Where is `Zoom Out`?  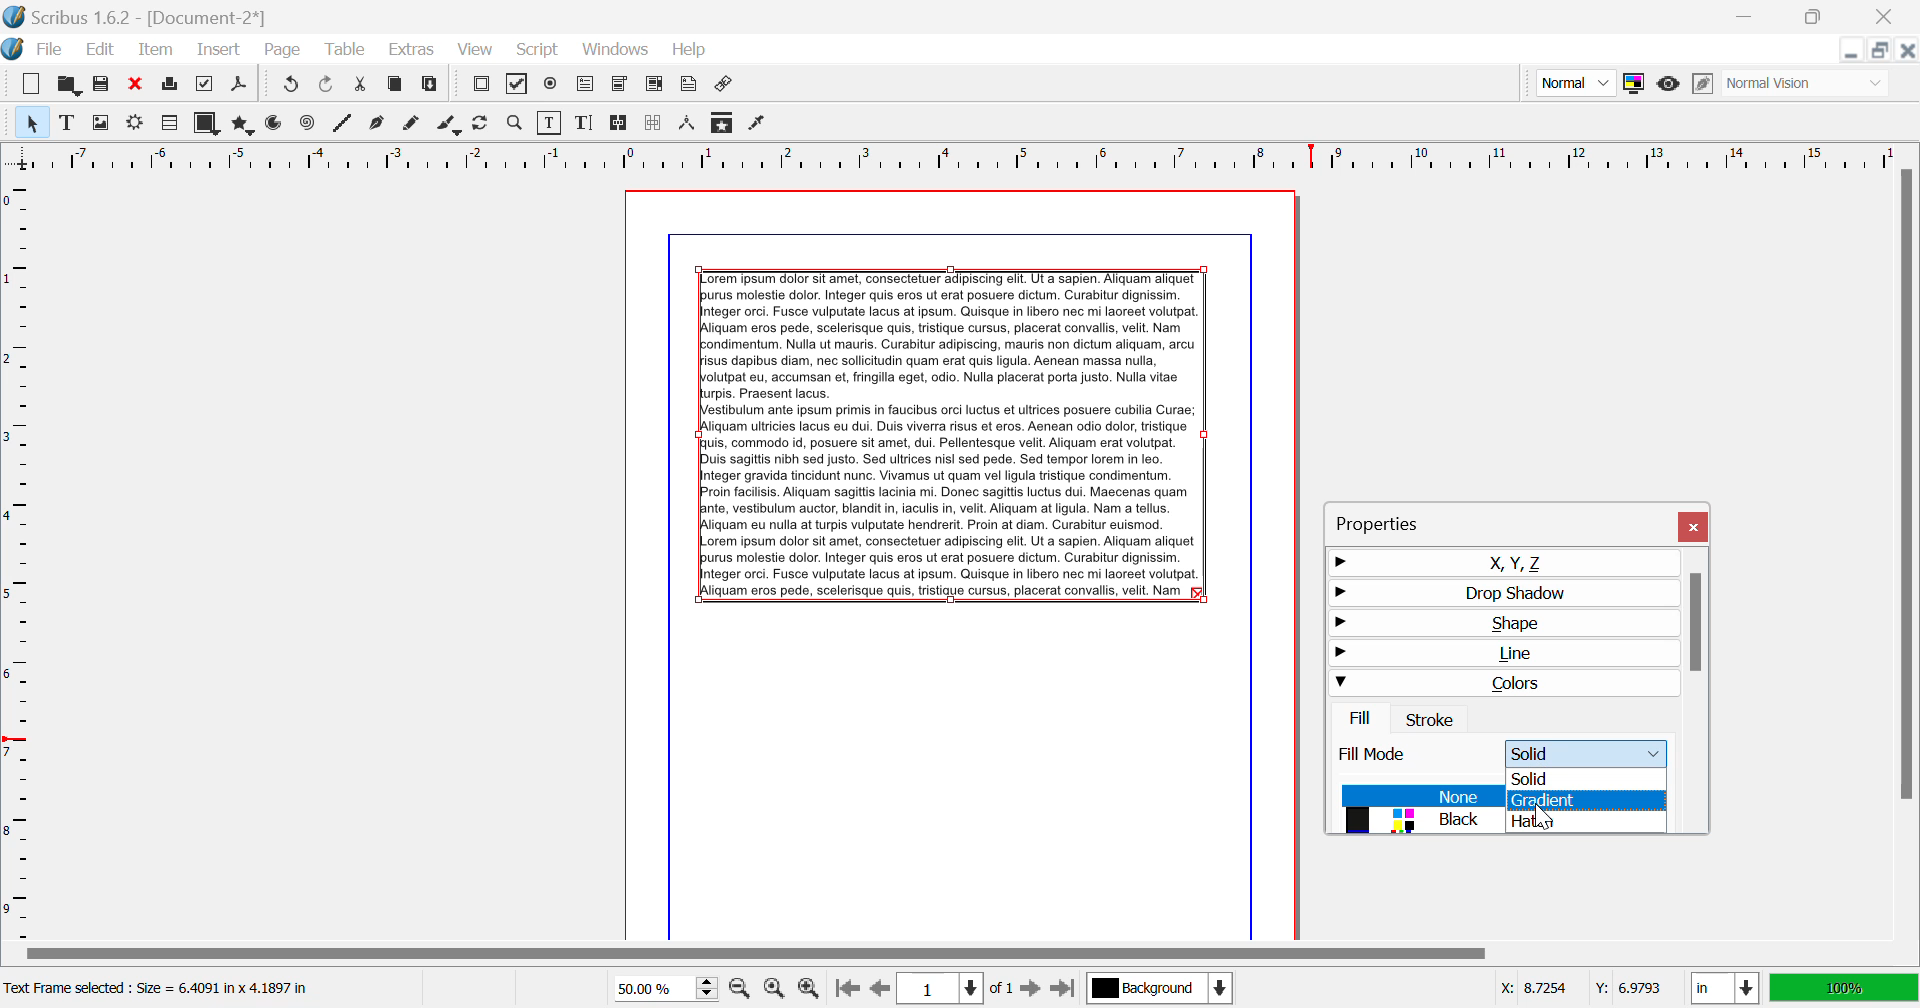
Zoom Out is located at coordinates (742, 987).